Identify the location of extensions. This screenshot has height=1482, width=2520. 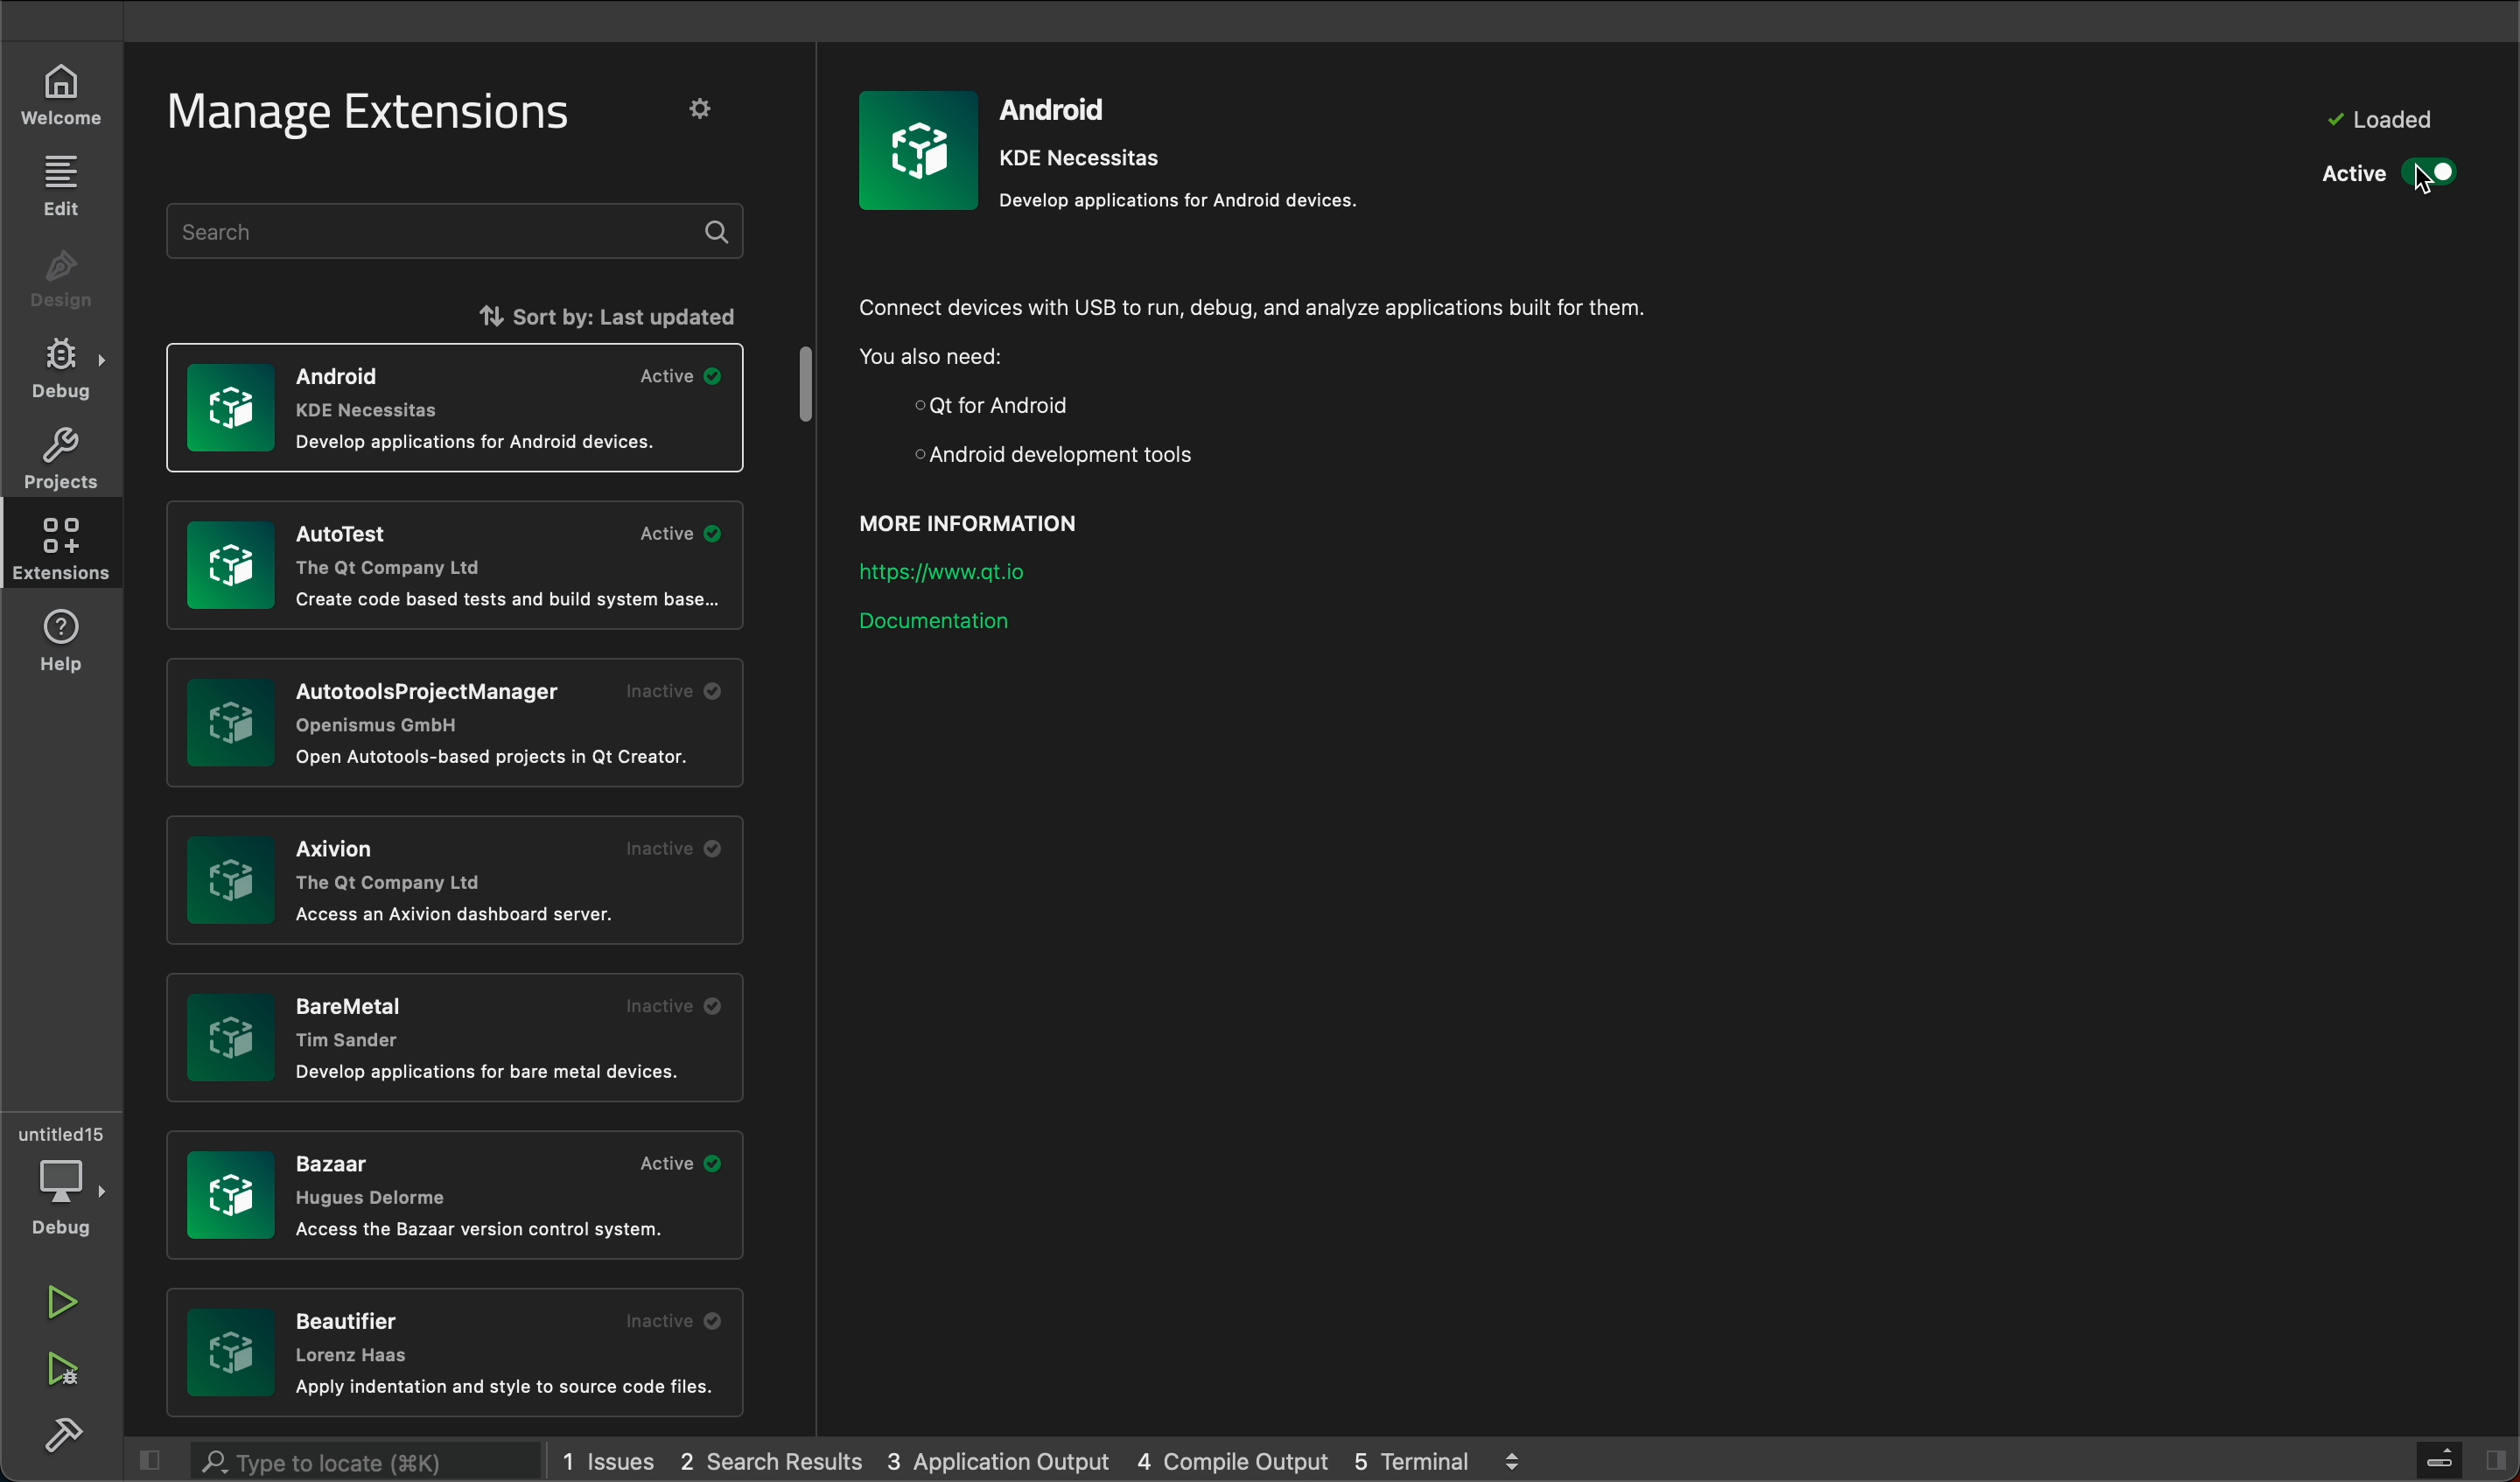
(62, 548).